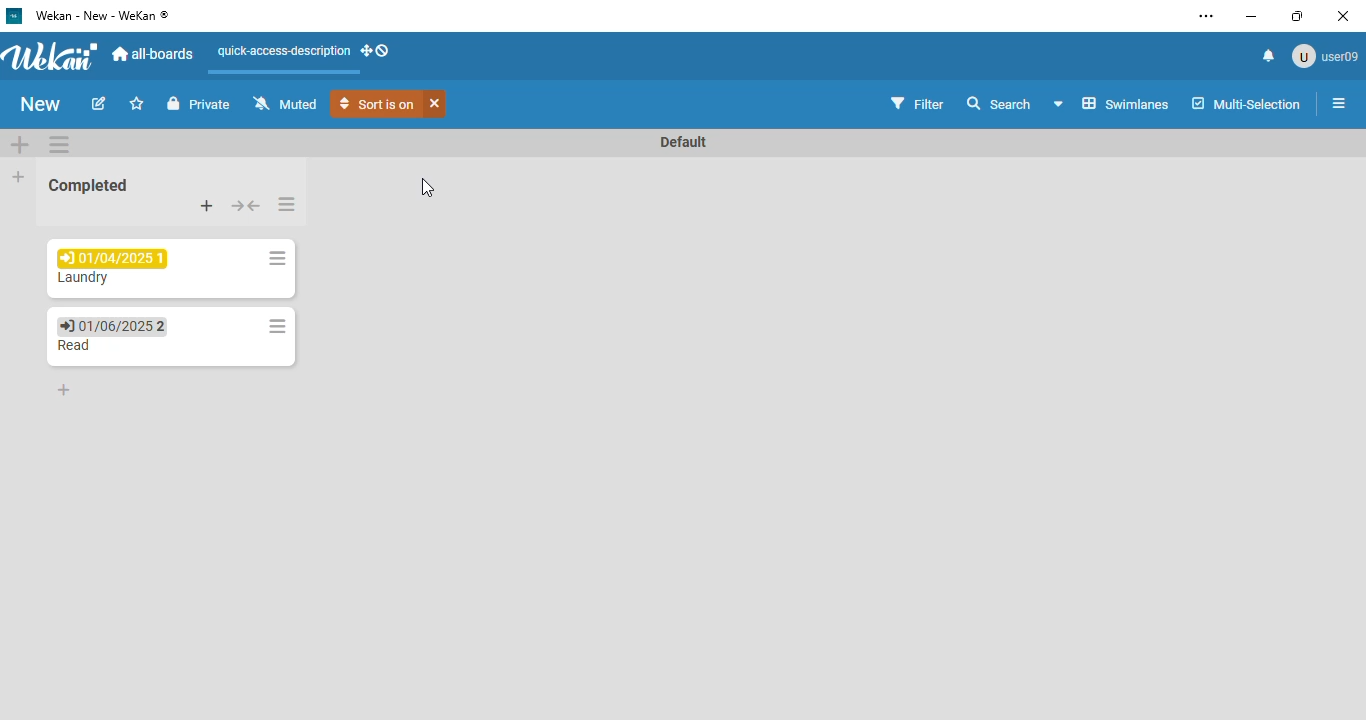 The image size is (1366, 720). Describe the element at coordinates (111, 326) in the screenshot. I see `01/06/2025 ` at that location.